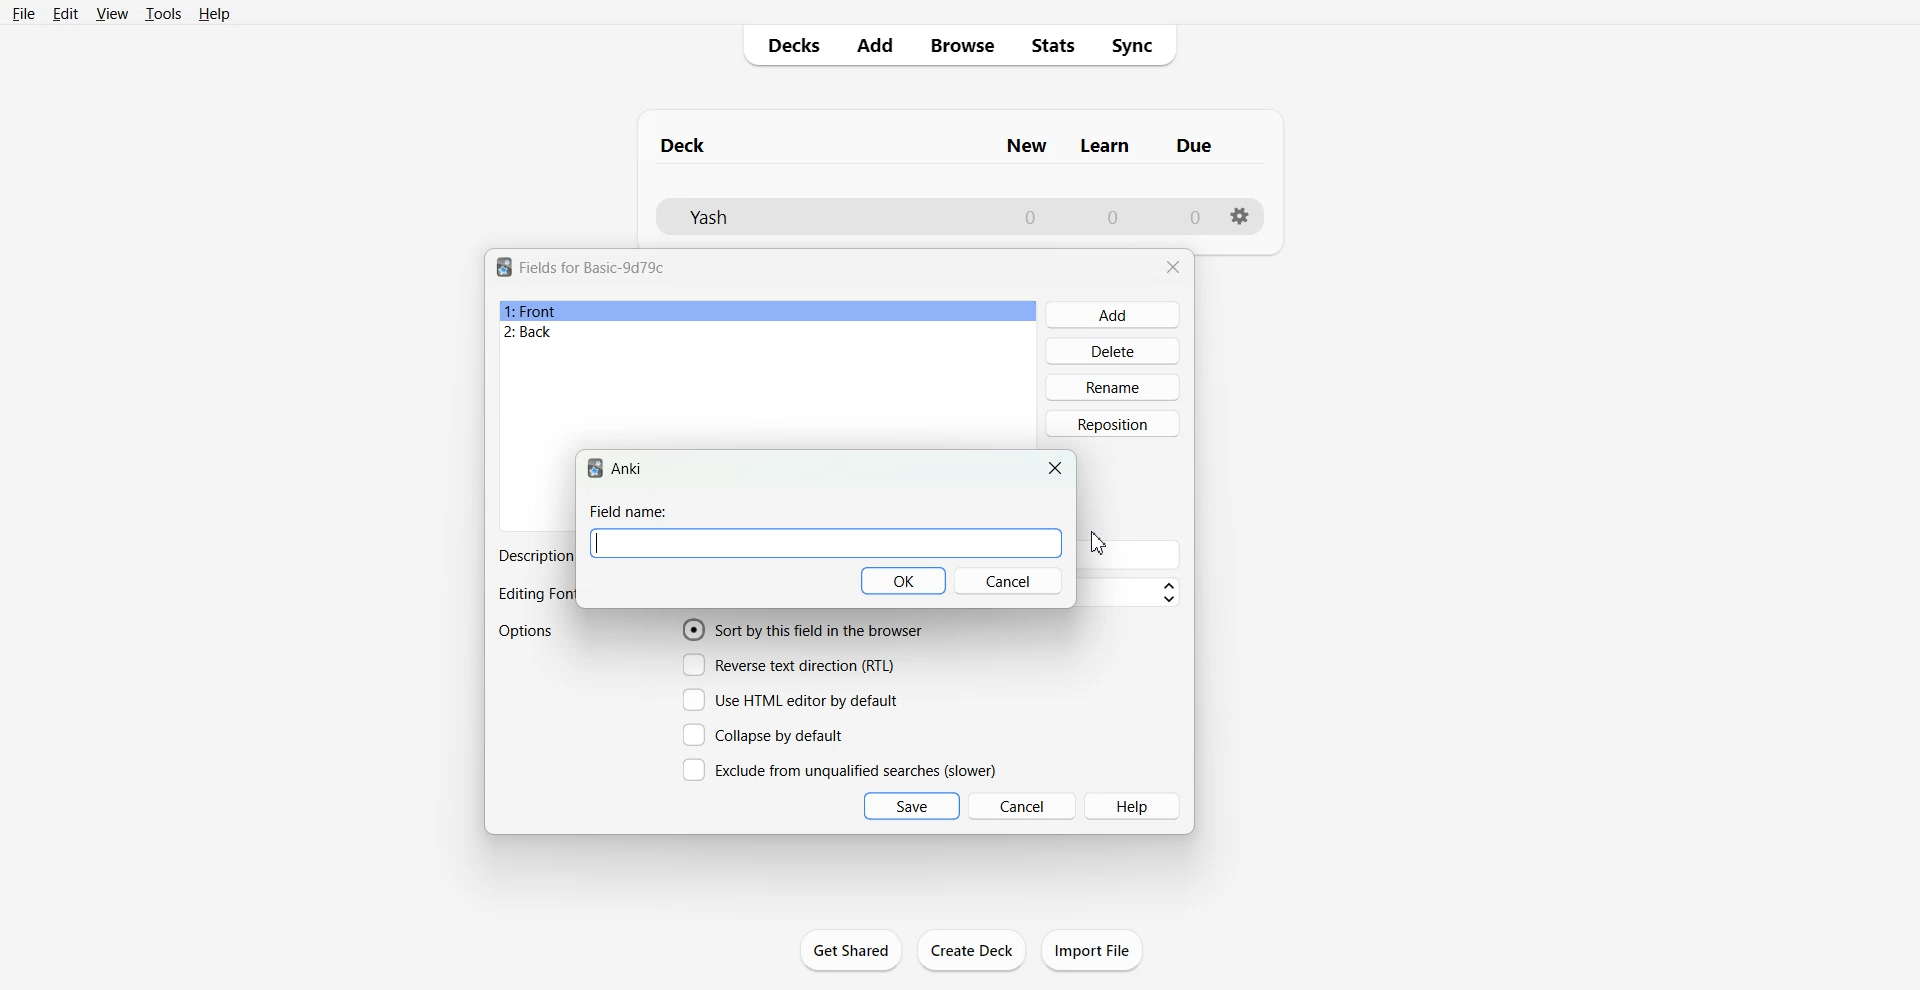 The height and width of the screenshot is (990, 1920). What do you see at coordinates (973, 949) in the screenshot?
I see `Create Deck` at bounding box center [973, 949].